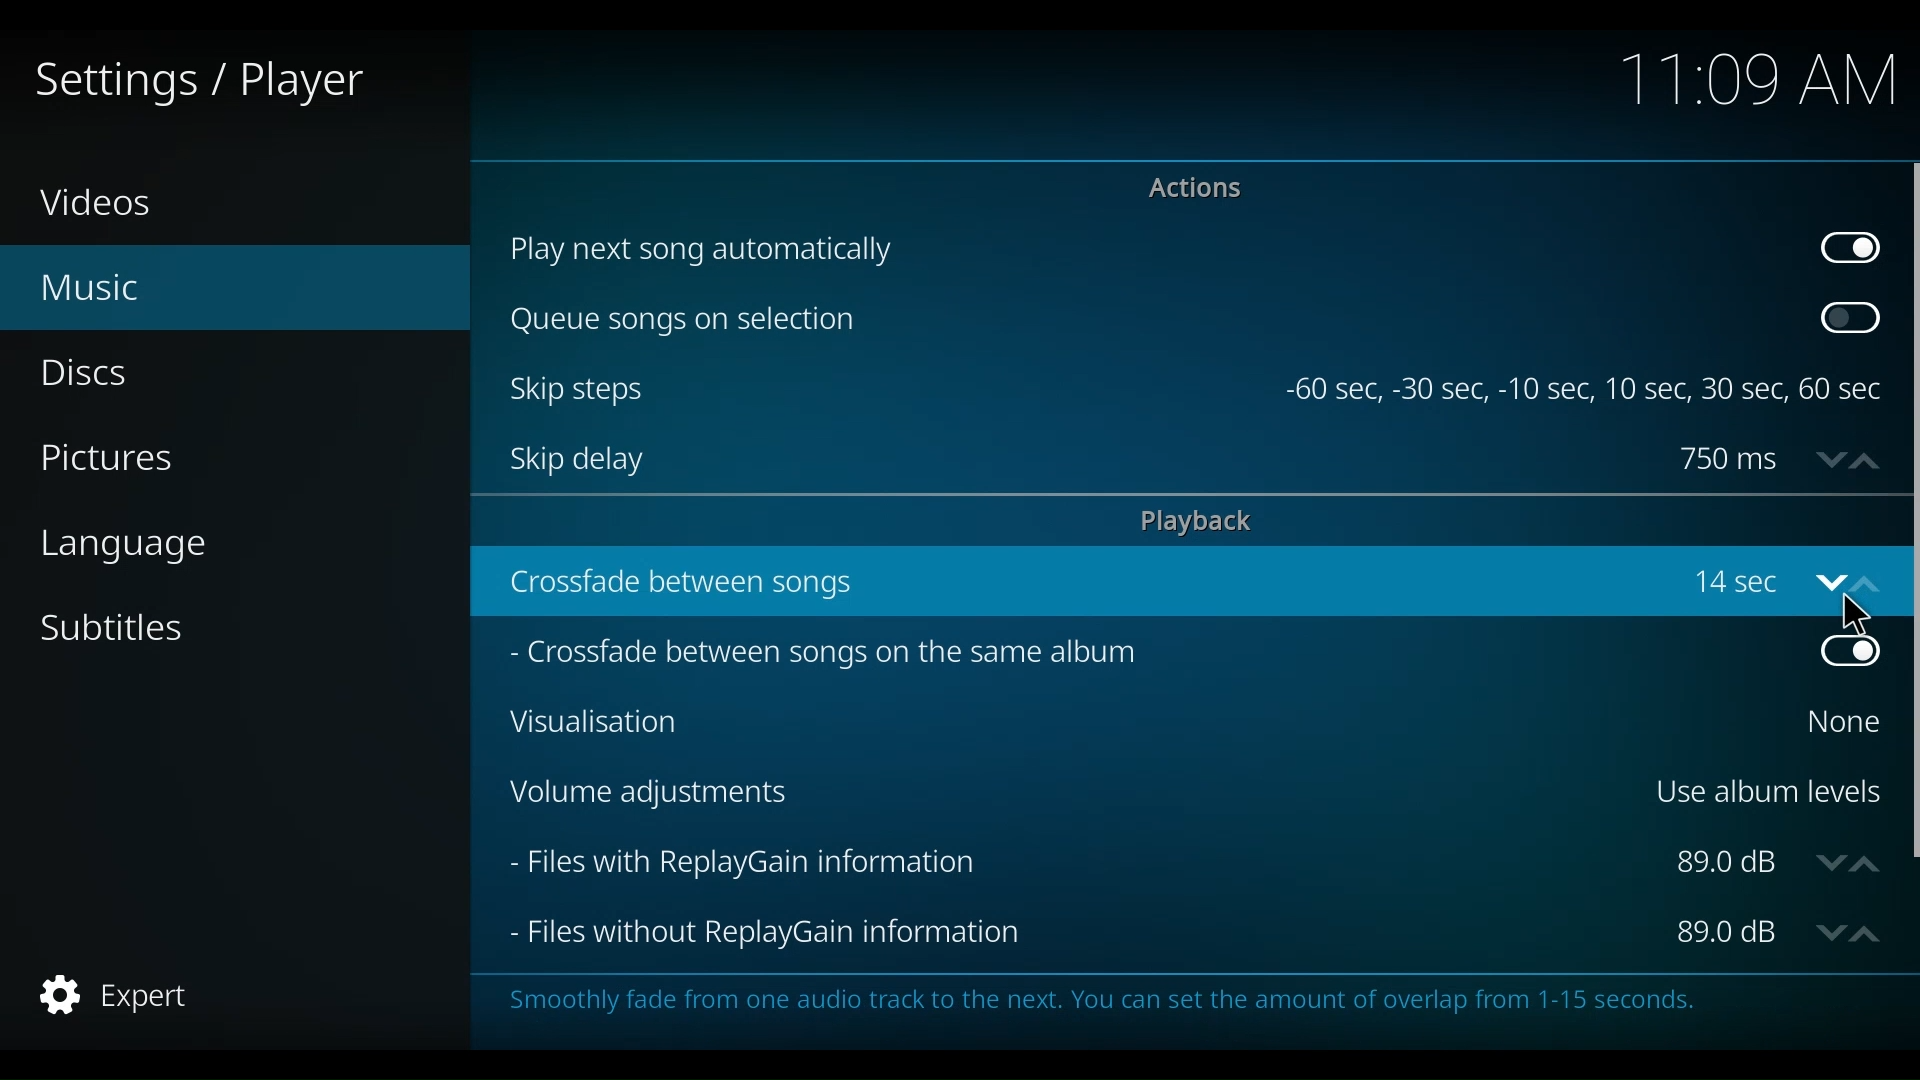  I want to click on up, so click(1868, 860).